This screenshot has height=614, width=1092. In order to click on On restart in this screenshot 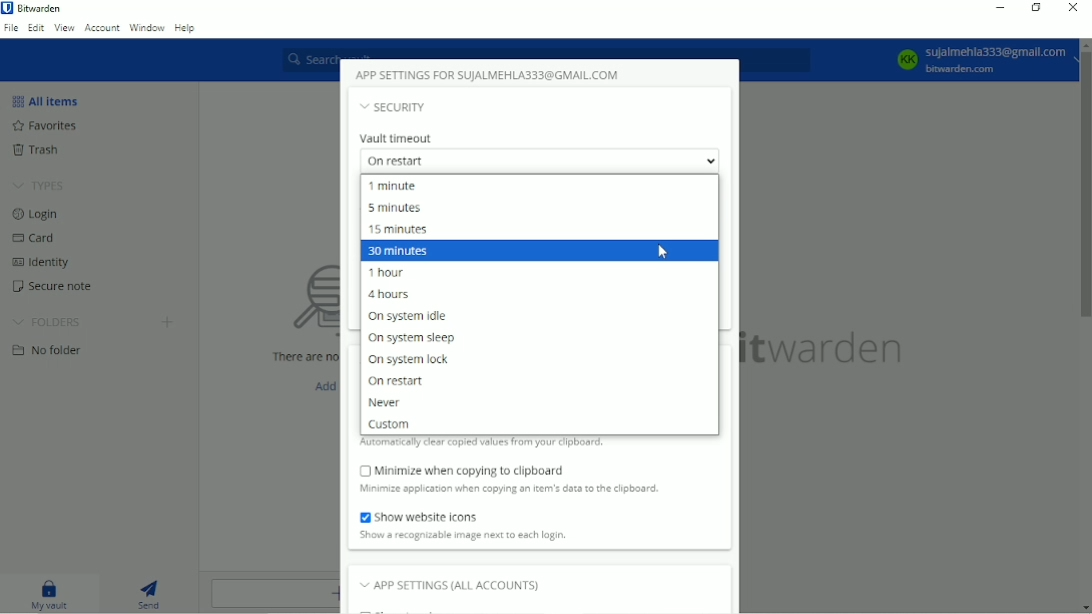, I will do `click(406, 381)`.